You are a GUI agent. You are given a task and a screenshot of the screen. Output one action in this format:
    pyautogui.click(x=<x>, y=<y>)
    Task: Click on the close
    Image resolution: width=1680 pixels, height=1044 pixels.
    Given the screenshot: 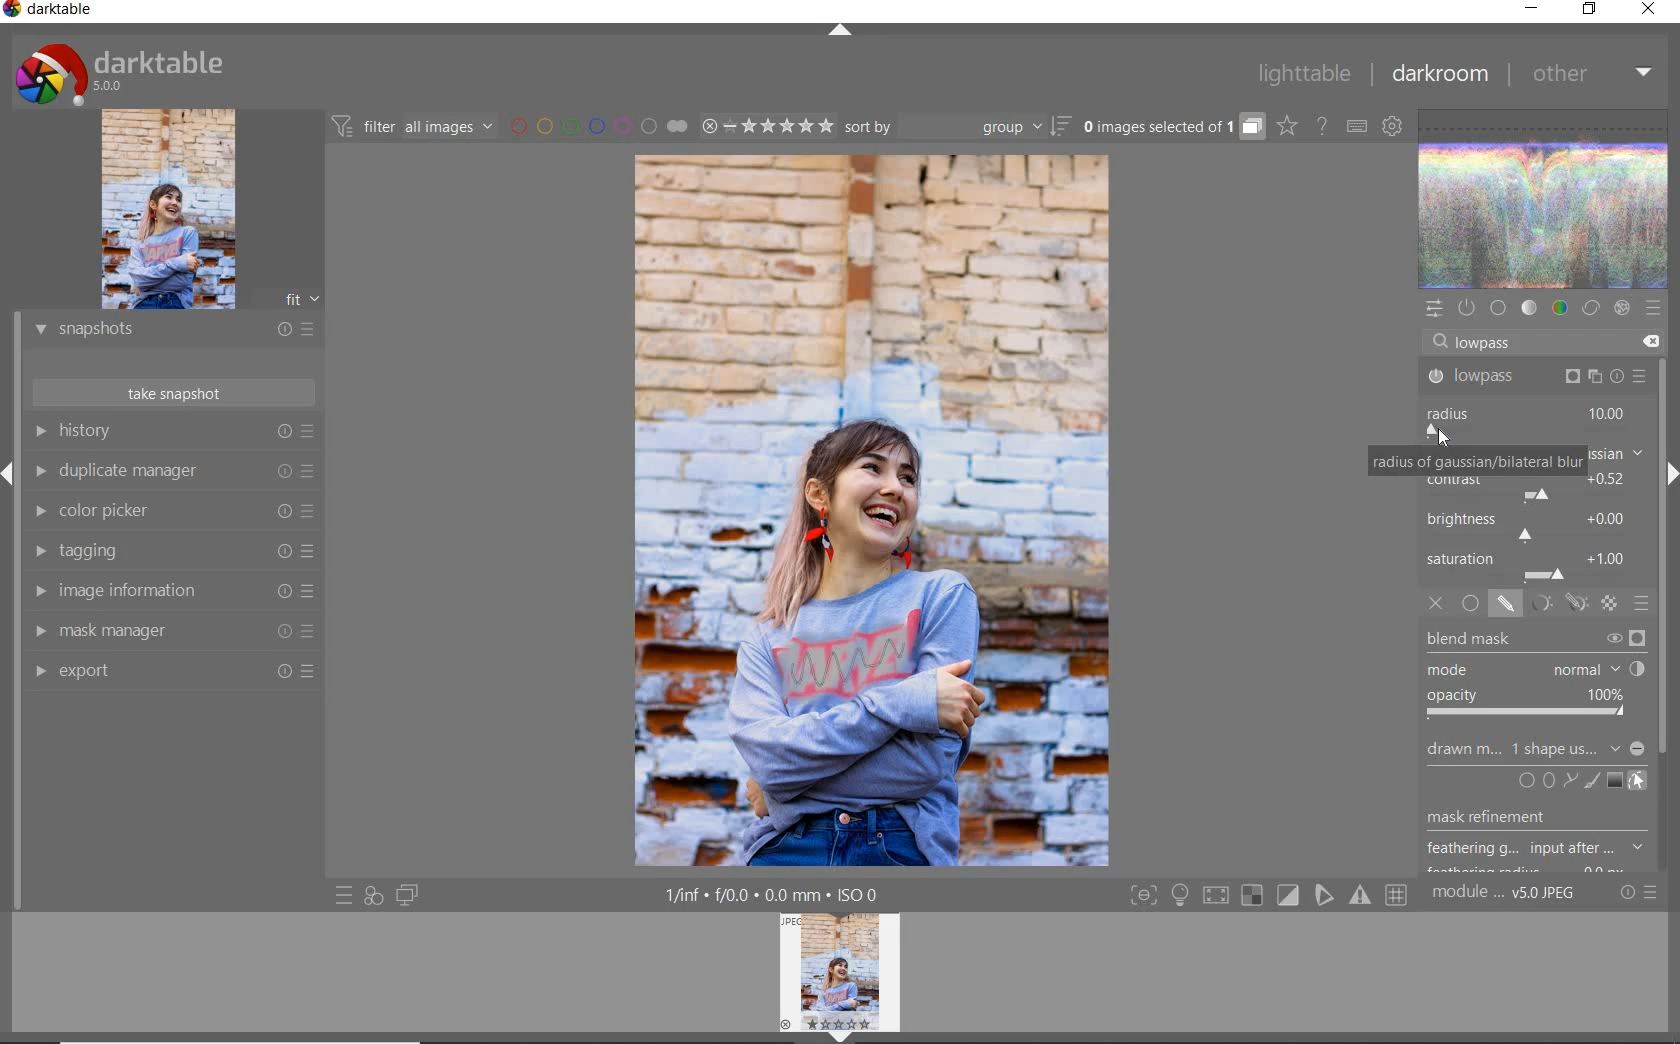 What is the action you would take?
    pyautogui.click(x=1648, y=11)
    